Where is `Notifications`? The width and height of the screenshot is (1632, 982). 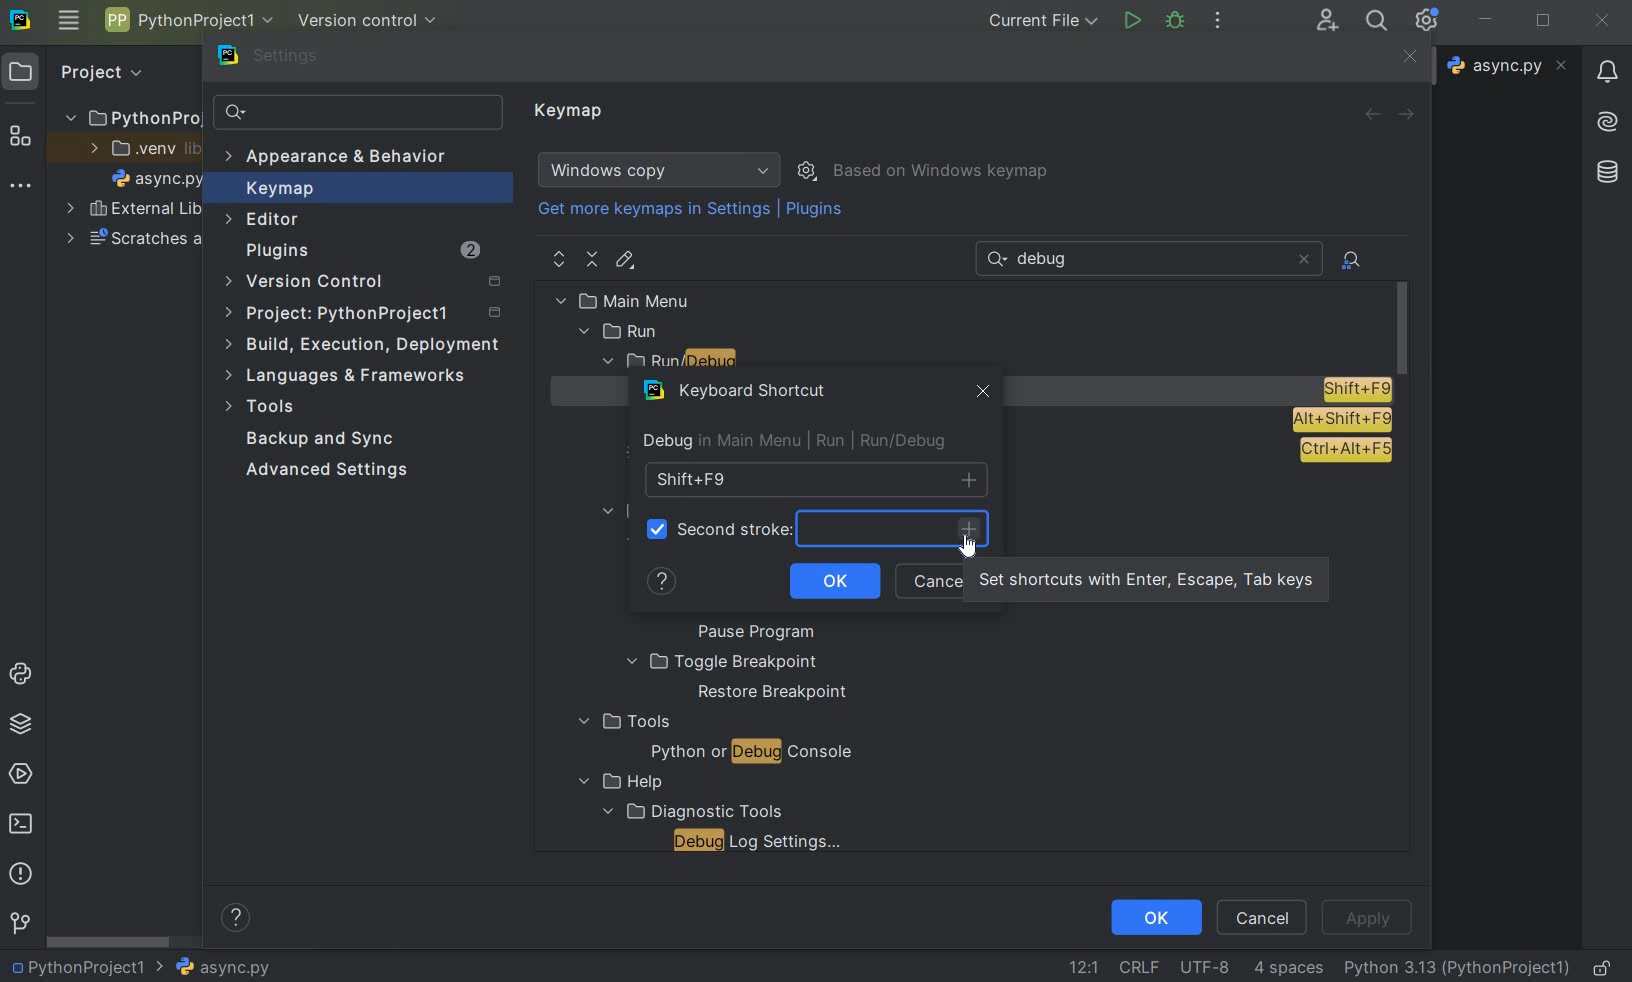
Notifications is located at coordinates (1605, 65).